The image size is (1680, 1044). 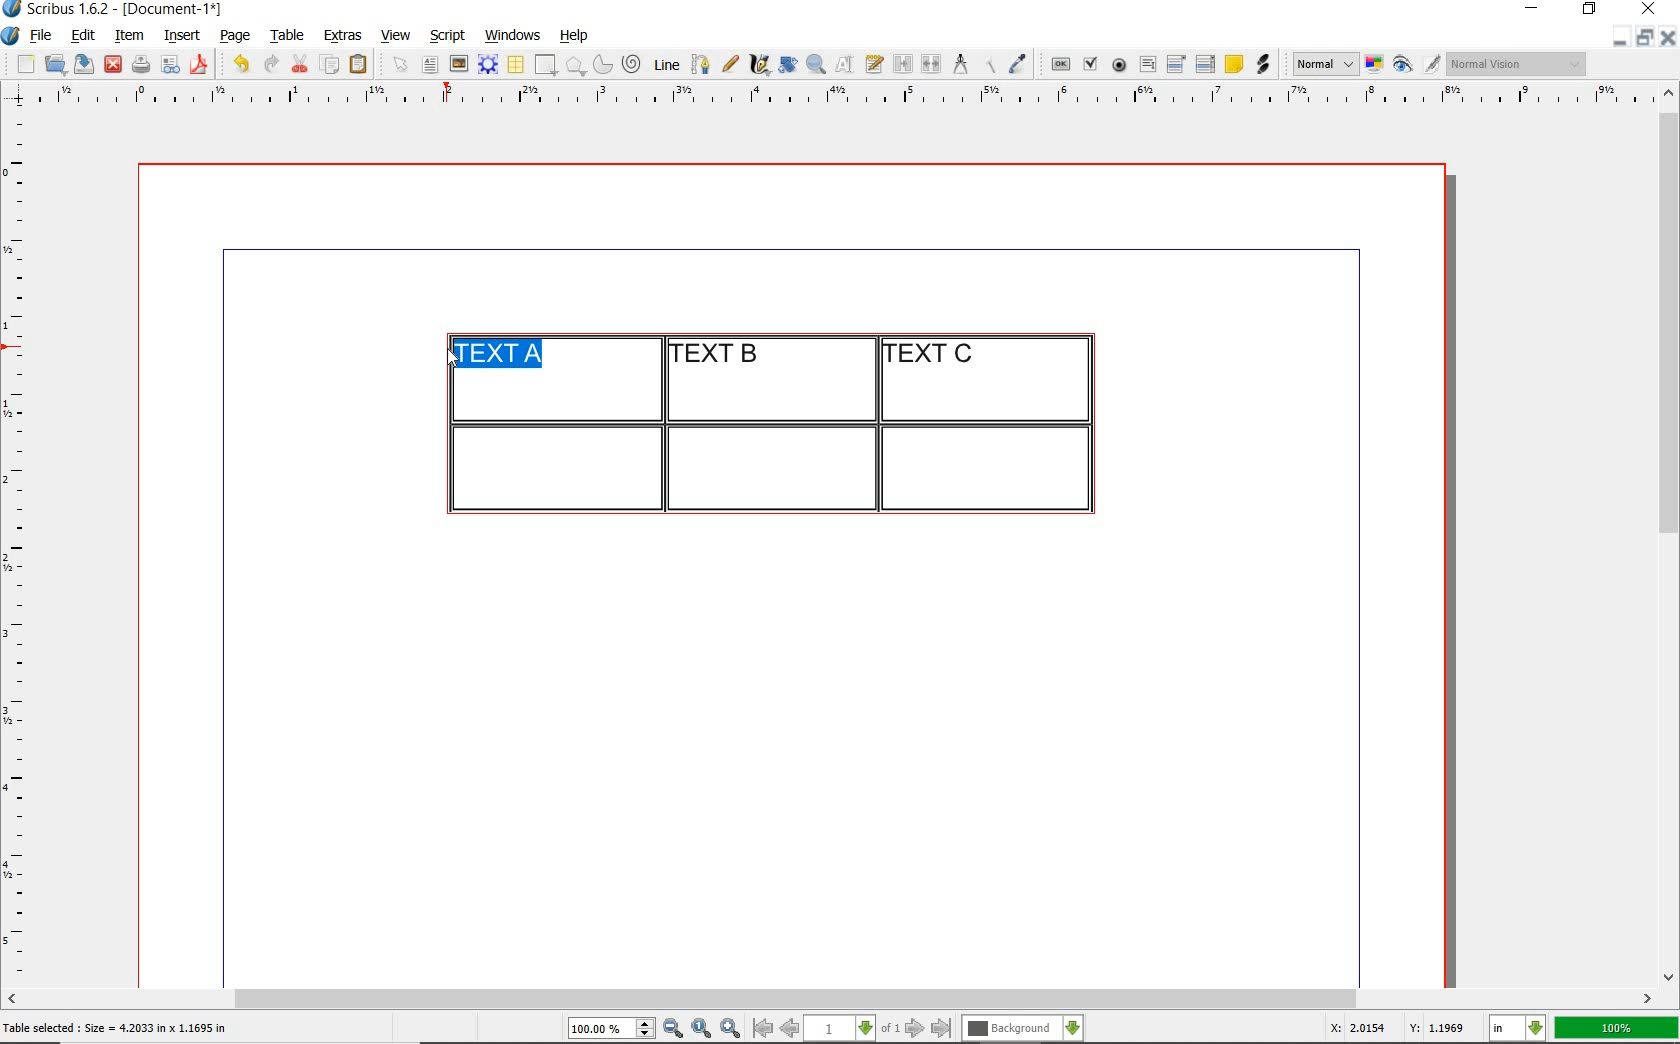 What do you see at coordinates (171, 66) in the screenshot?
I see `preflight verifier` at bounding box center [171, 66].